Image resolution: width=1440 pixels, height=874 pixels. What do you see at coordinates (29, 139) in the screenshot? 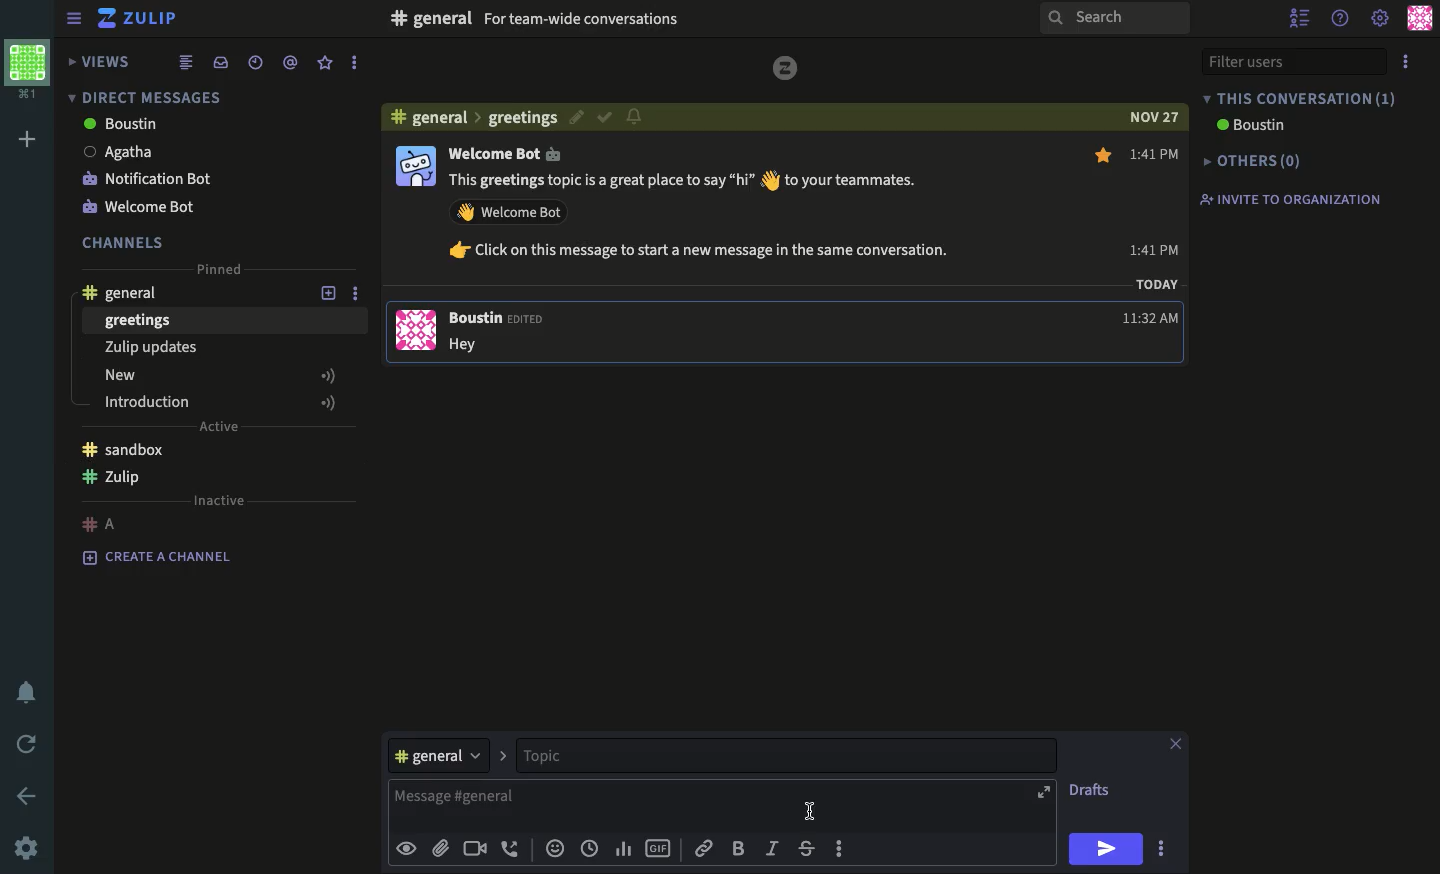
I see `add workspace ` at bounding box center [29, 139].